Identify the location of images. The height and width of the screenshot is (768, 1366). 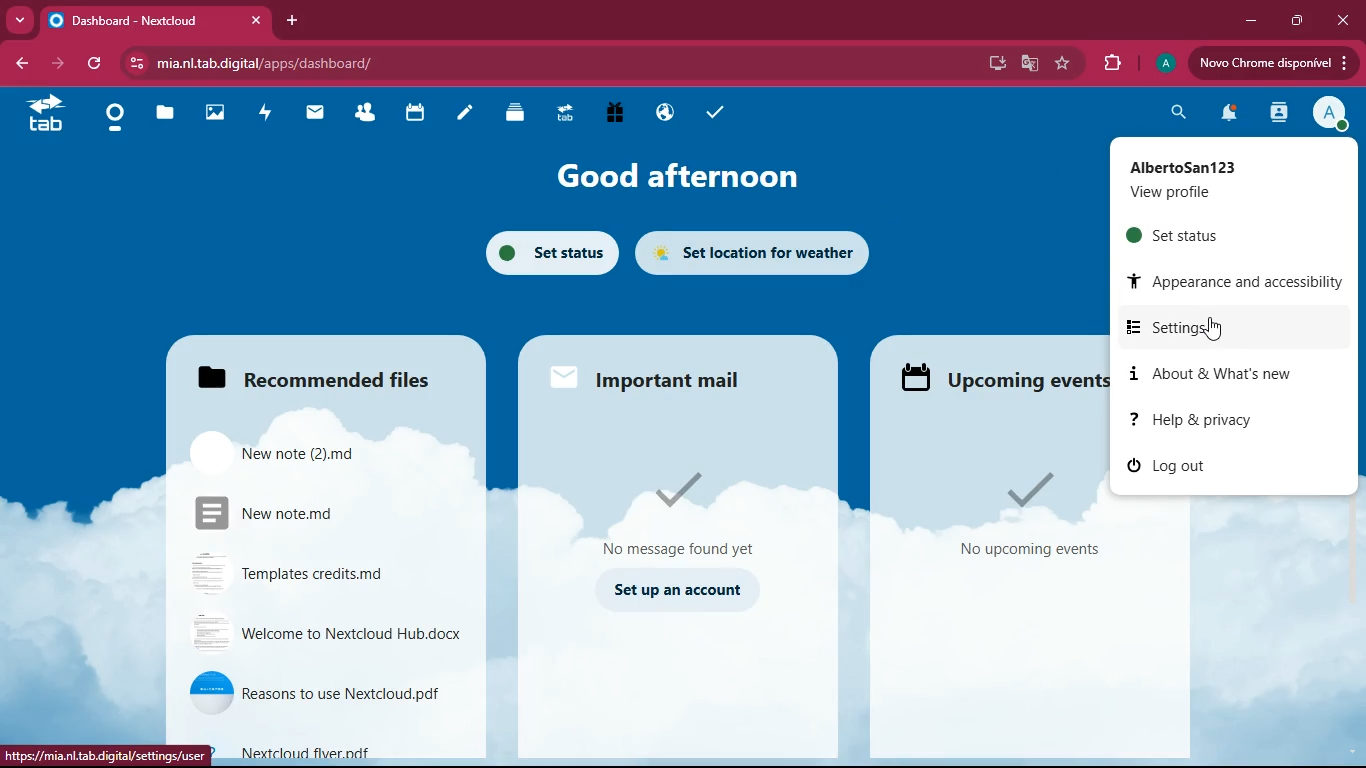
(212, 114).